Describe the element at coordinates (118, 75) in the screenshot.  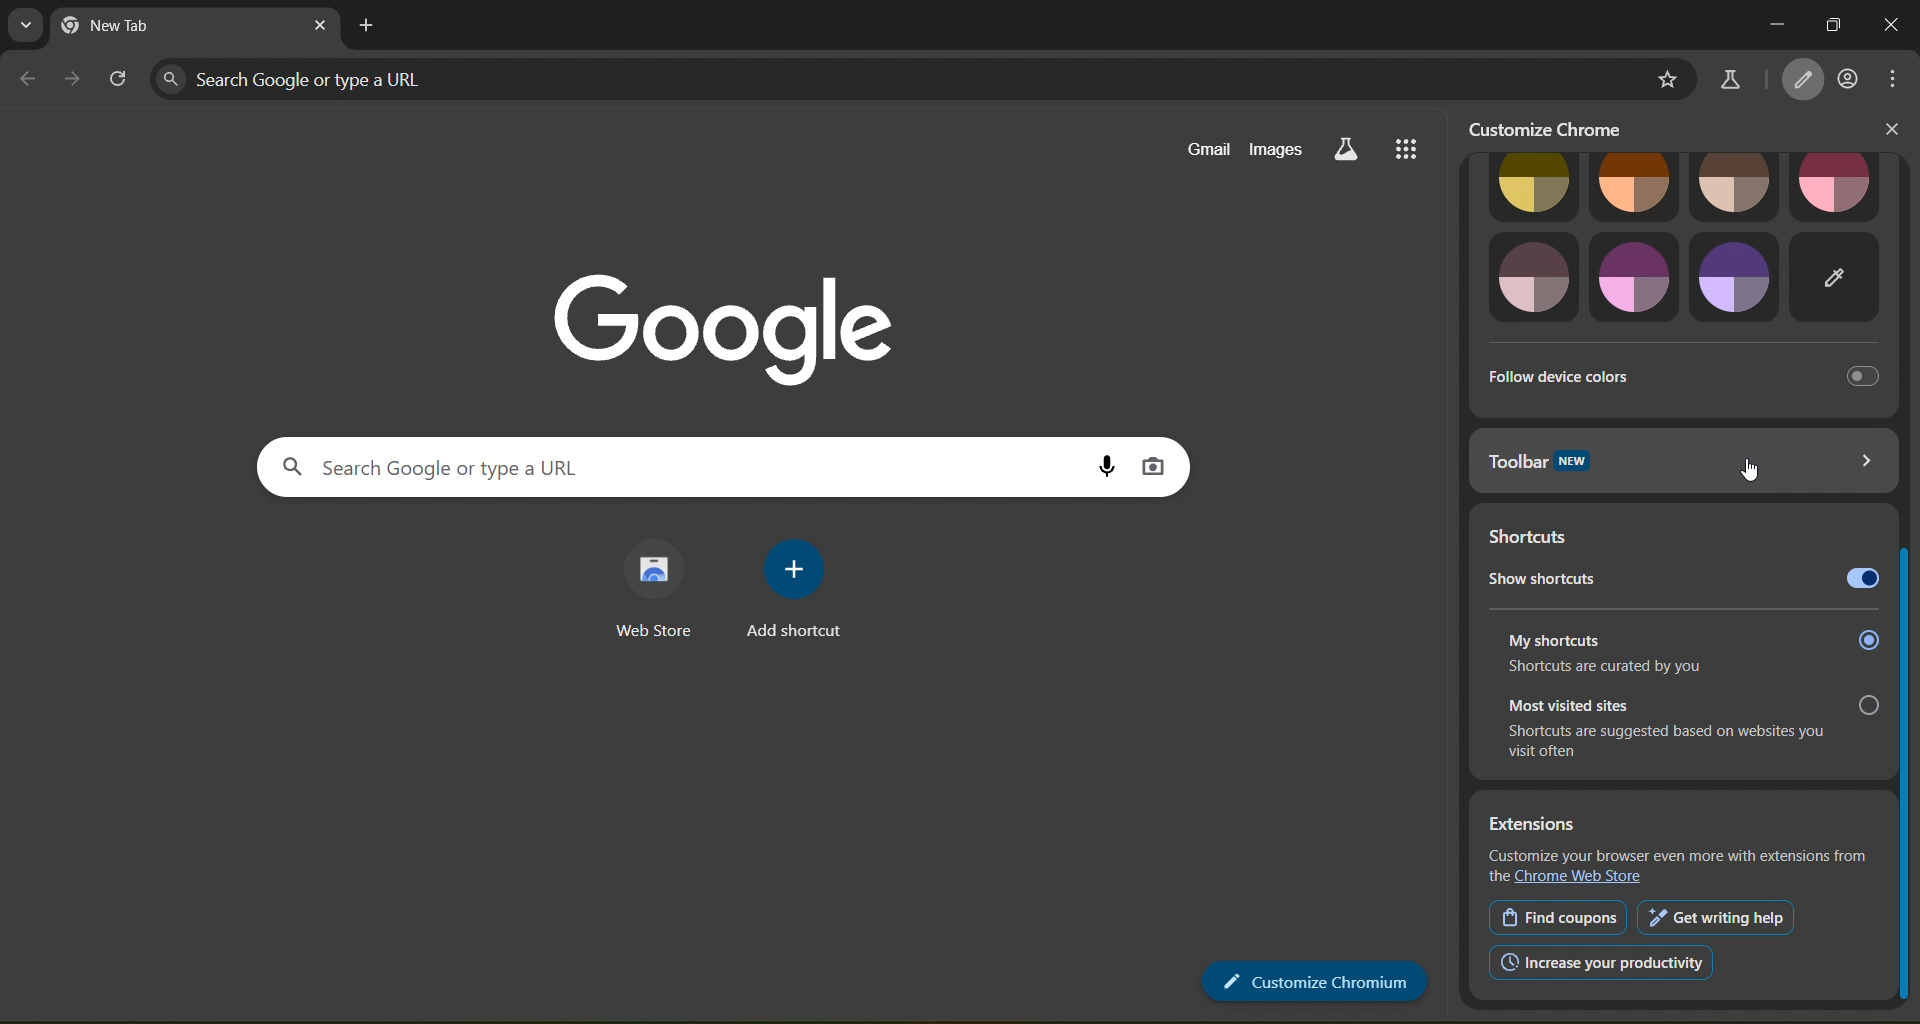
I see `reload page` at that location.